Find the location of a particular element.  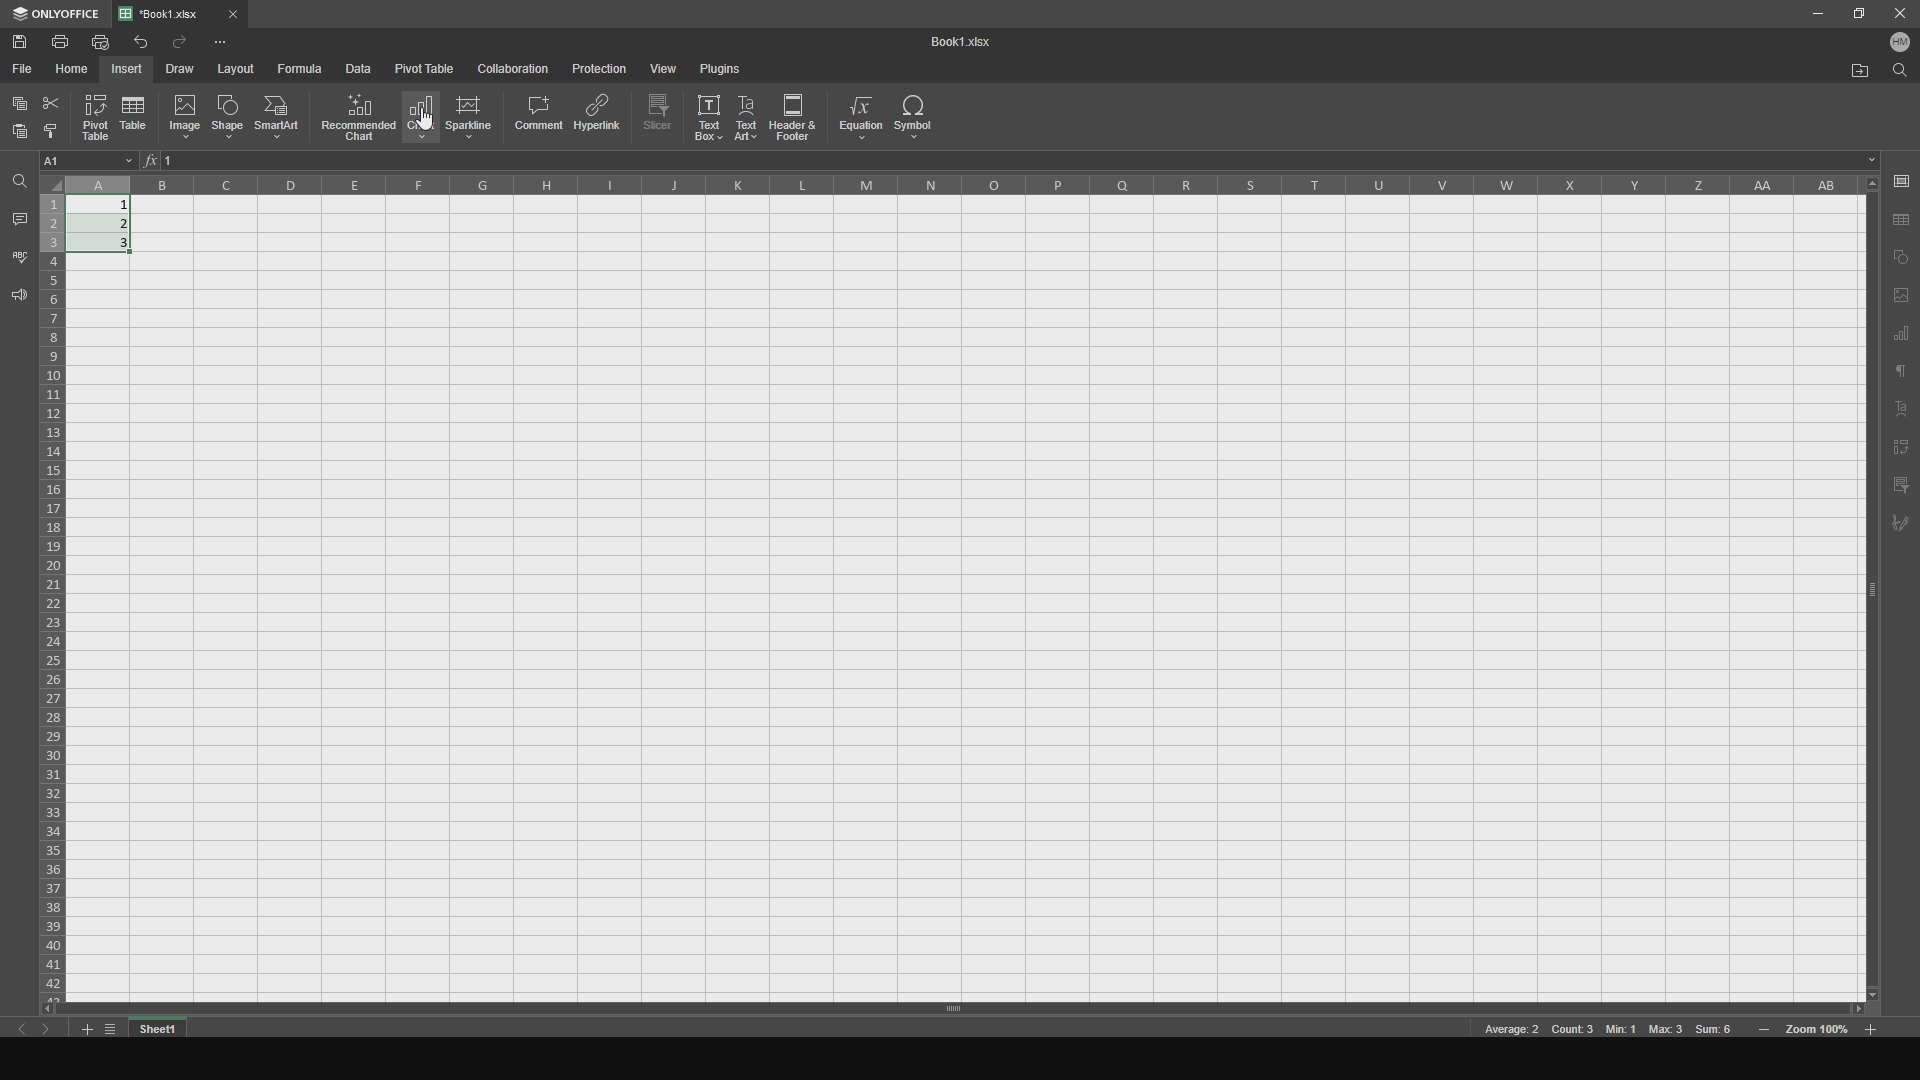

horizontal slider is located at coordinates (947, 1008).